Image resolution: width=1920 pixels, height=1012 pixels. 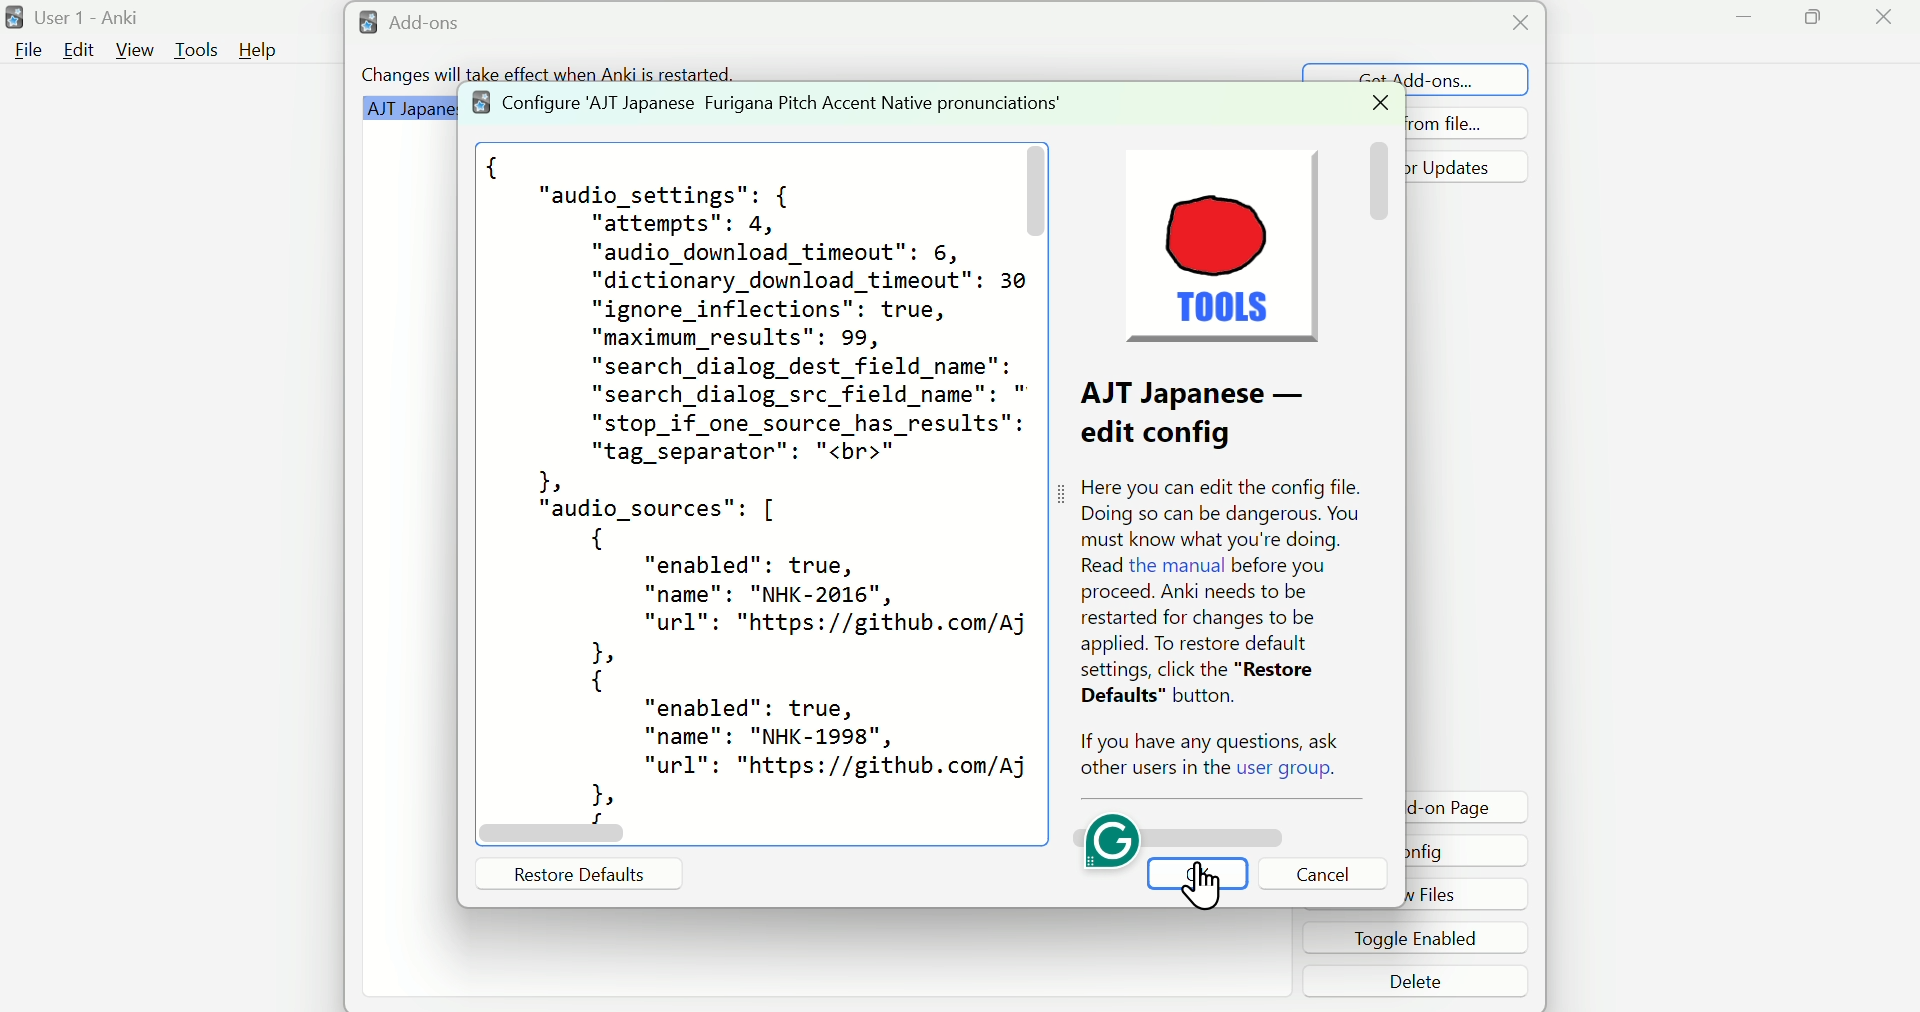 I want to click on Tools, so click(x=1221, y=463).